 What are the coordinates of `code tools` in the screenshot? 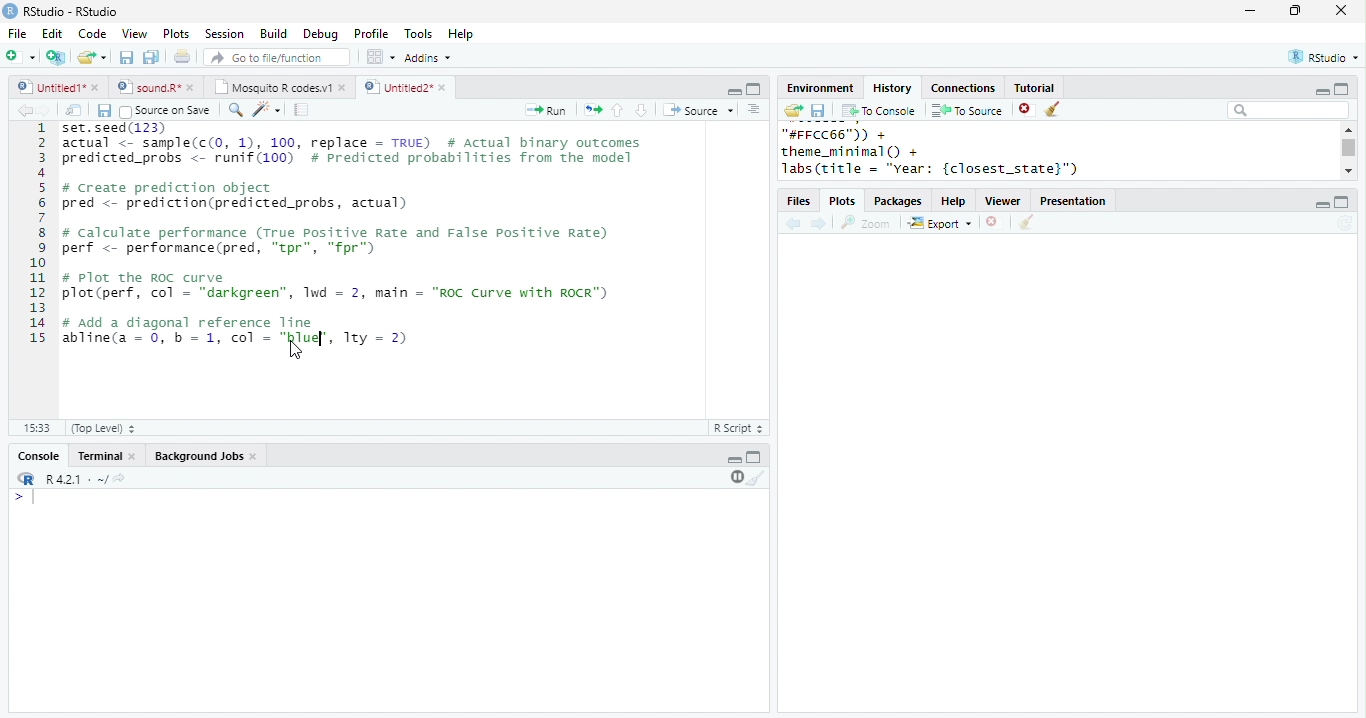 It's located at (267, 109).